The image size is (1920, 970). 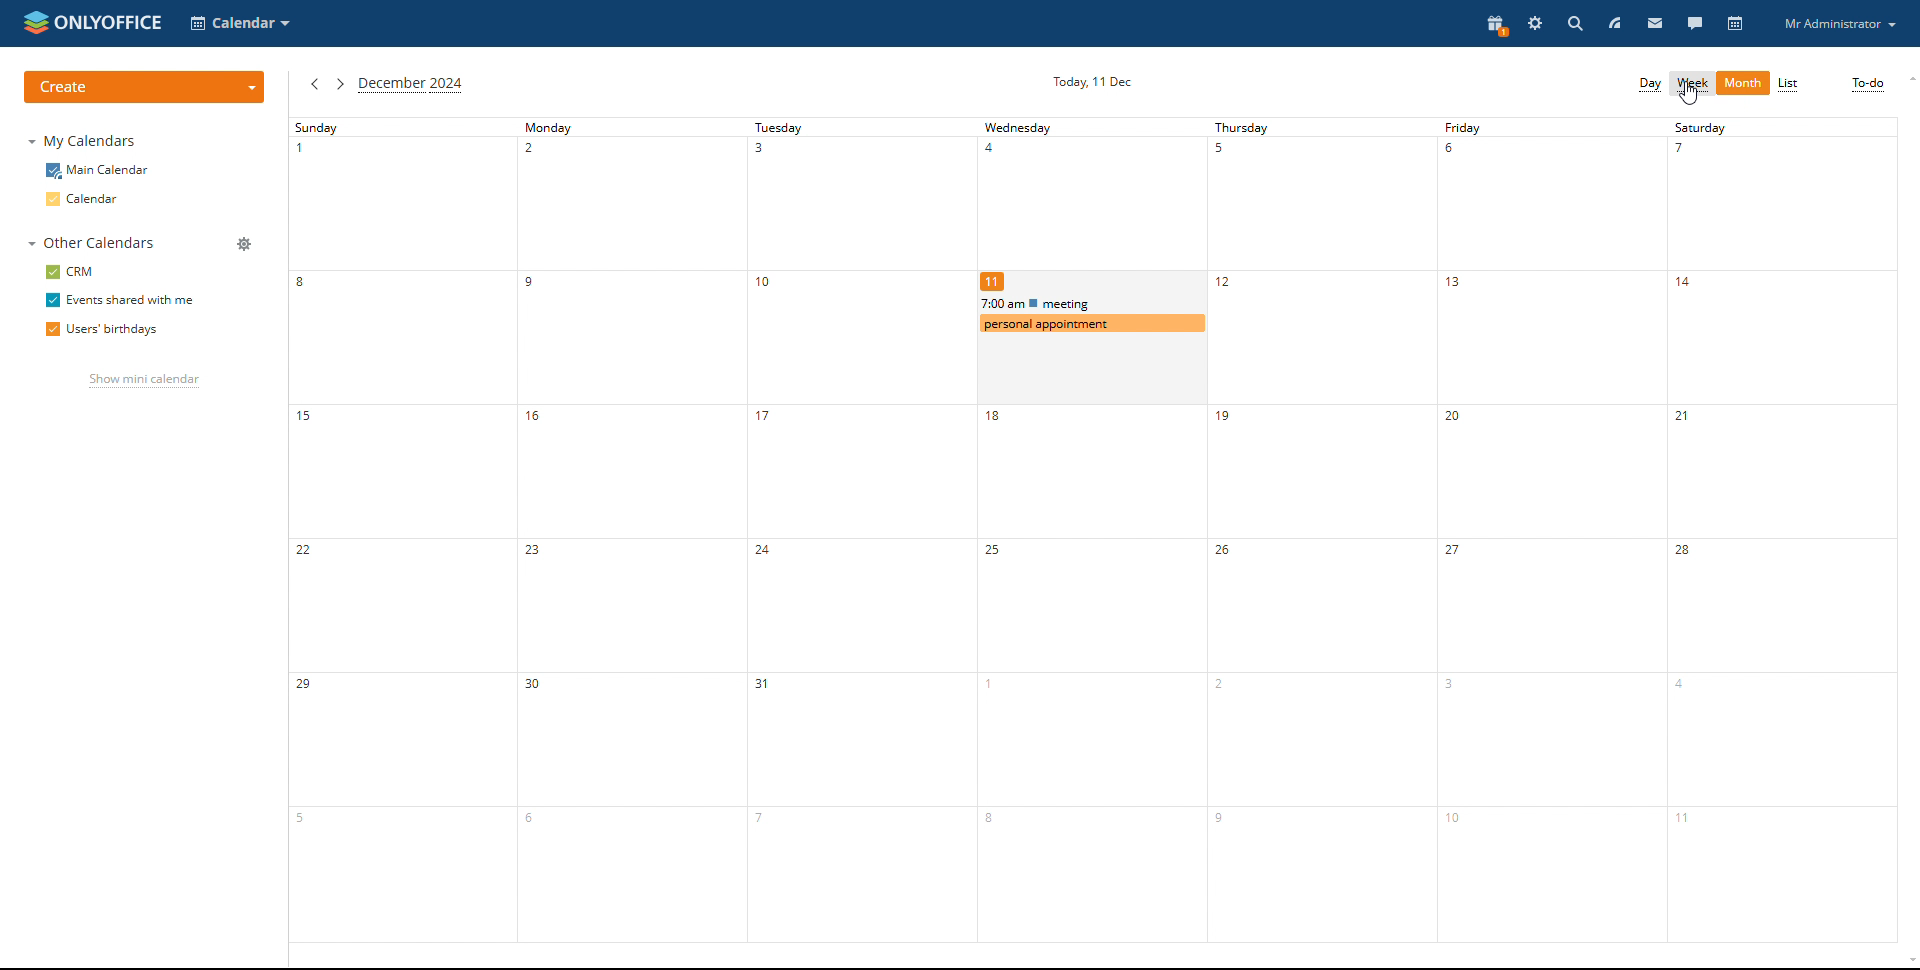 I want to click on settings, so click(x=1535, y=22).